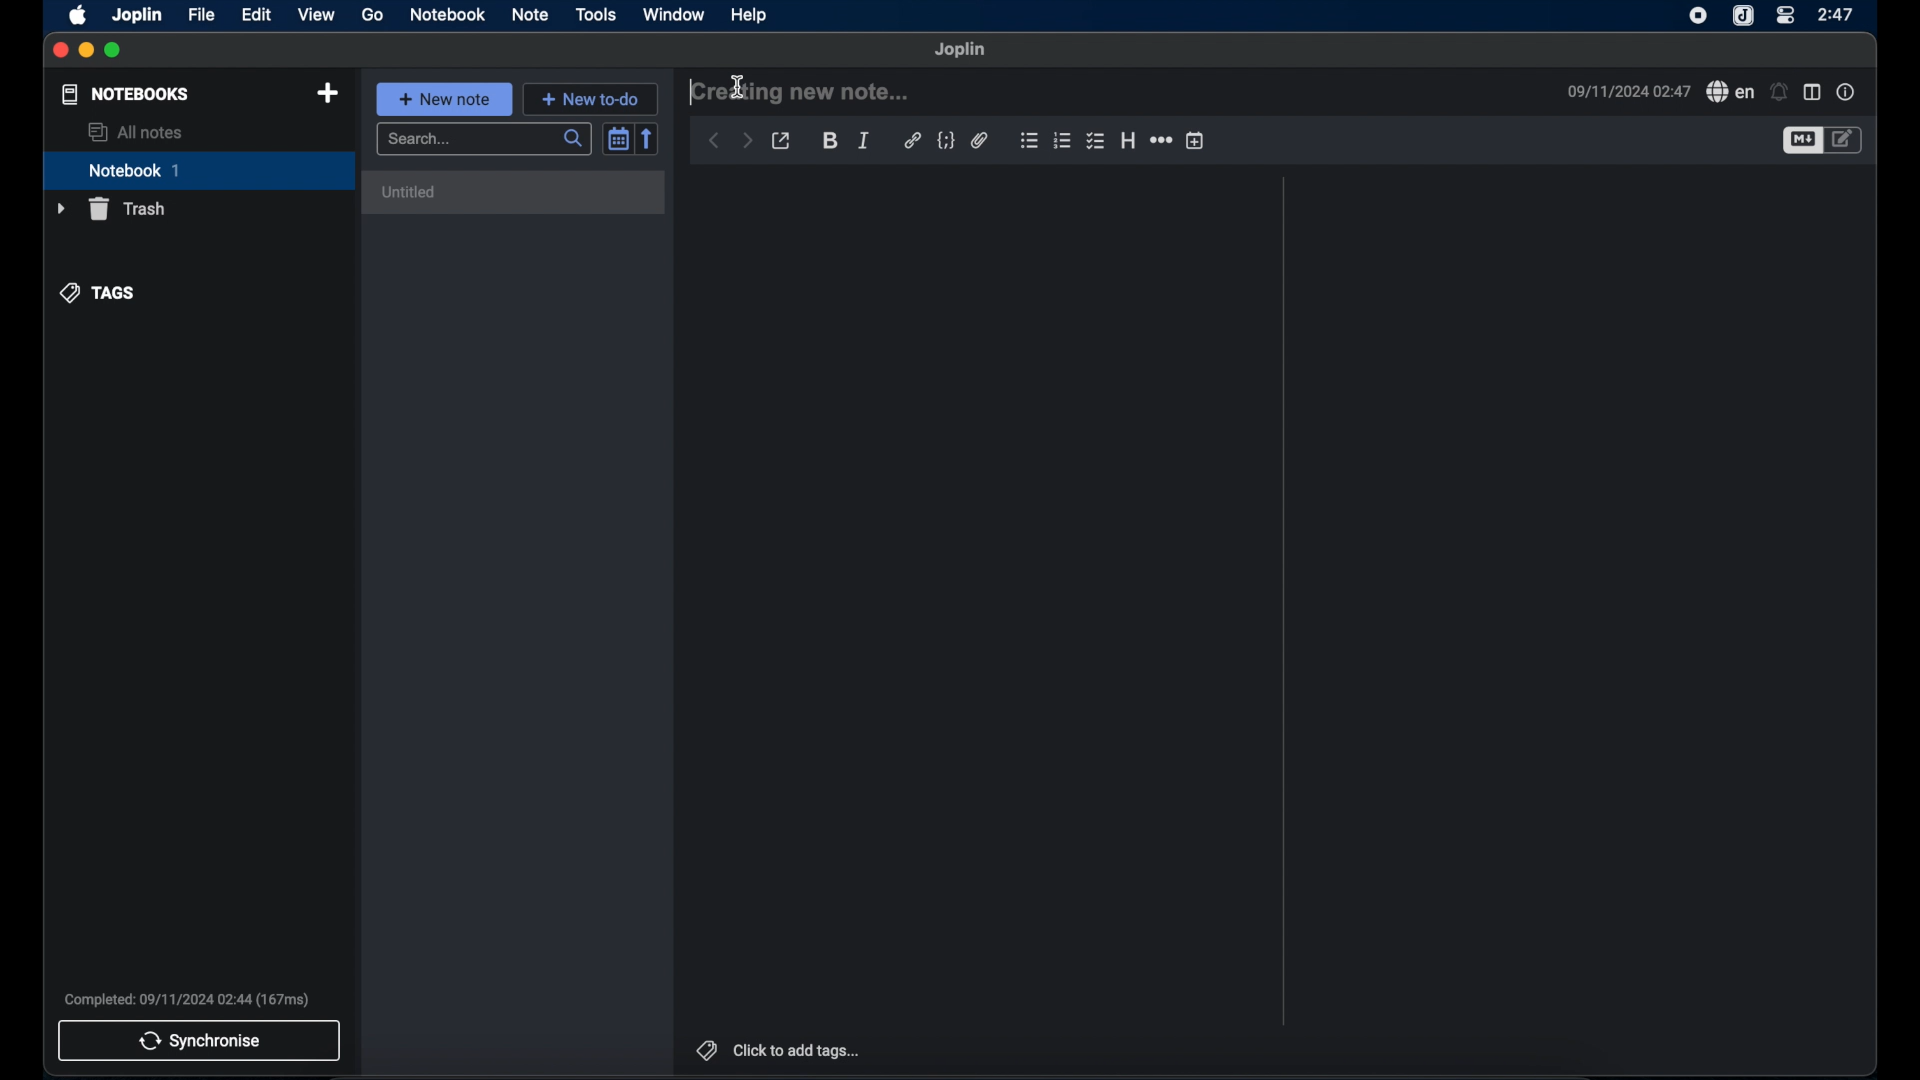 The height and width of the screenshot is (1080, 1920). Describe the element at coordinates (781, 1051) in the screenshot. I see `click to add tags` at that location.